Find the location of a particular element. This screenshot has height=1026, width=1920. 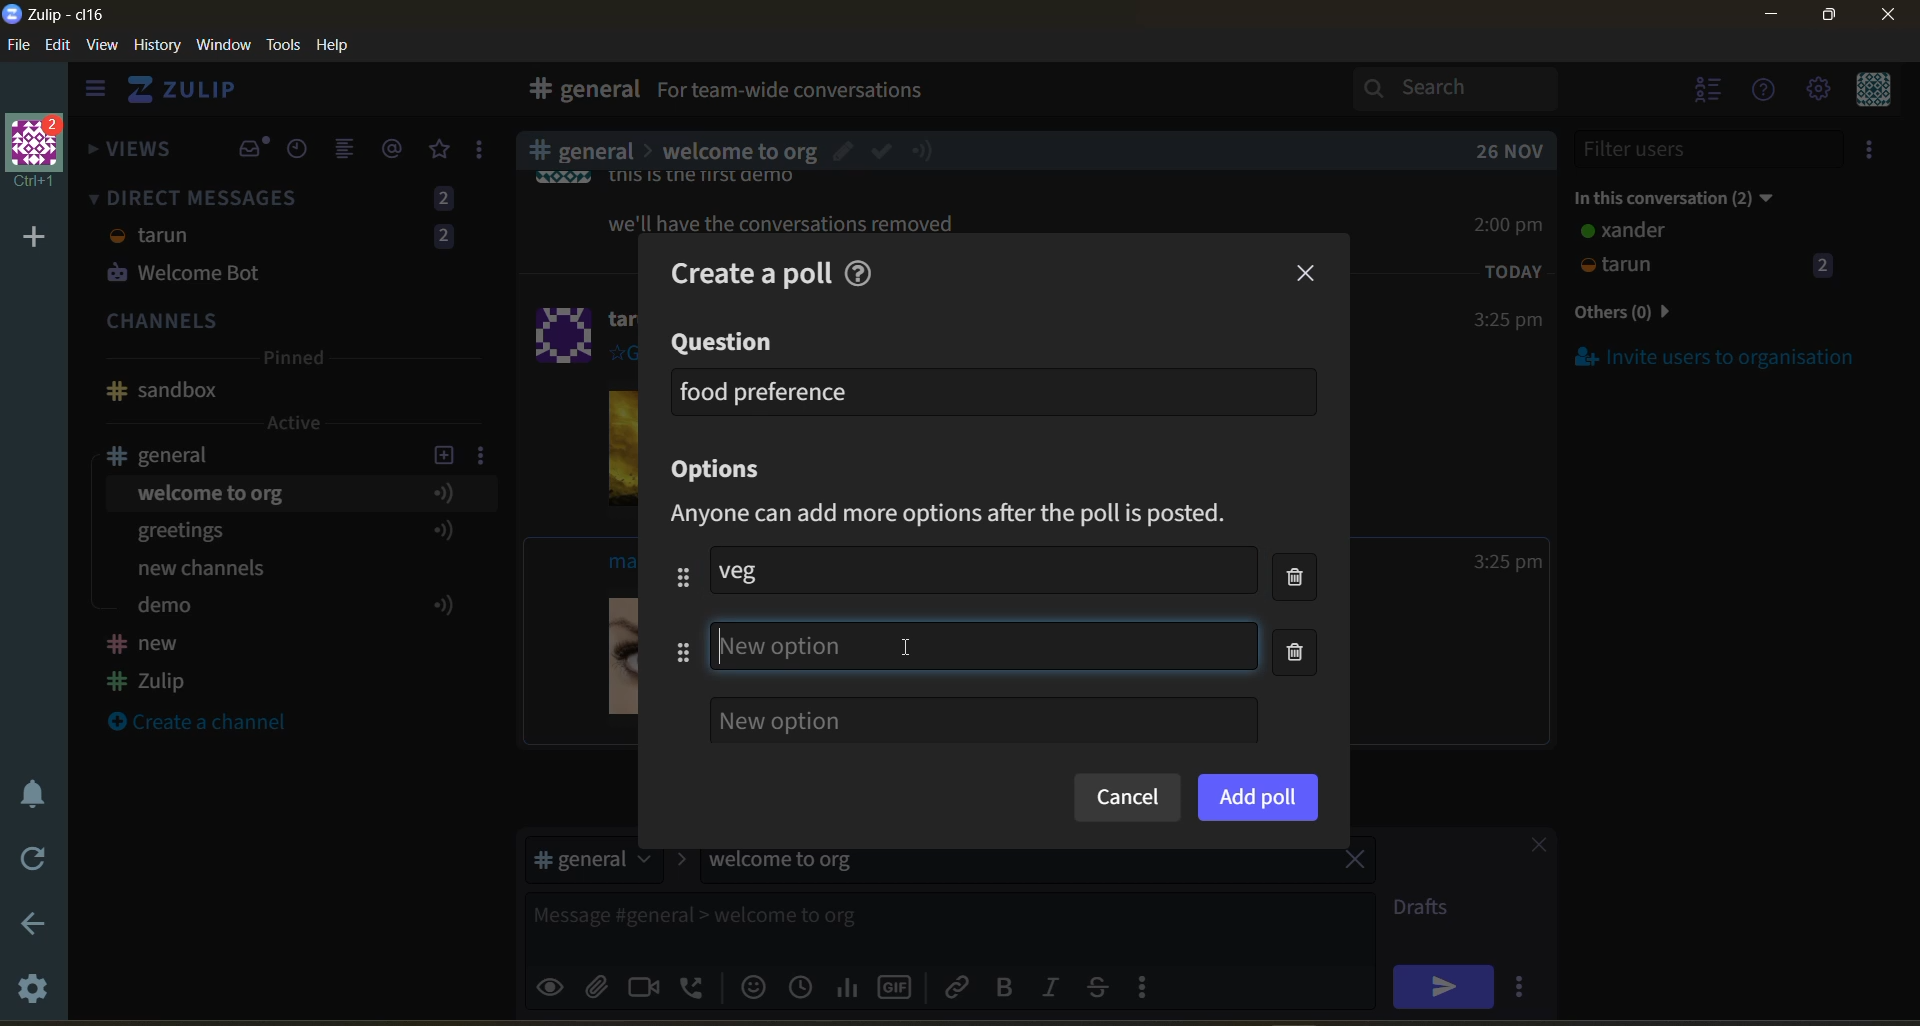

settings menu is located at coordinates (1817, 91).